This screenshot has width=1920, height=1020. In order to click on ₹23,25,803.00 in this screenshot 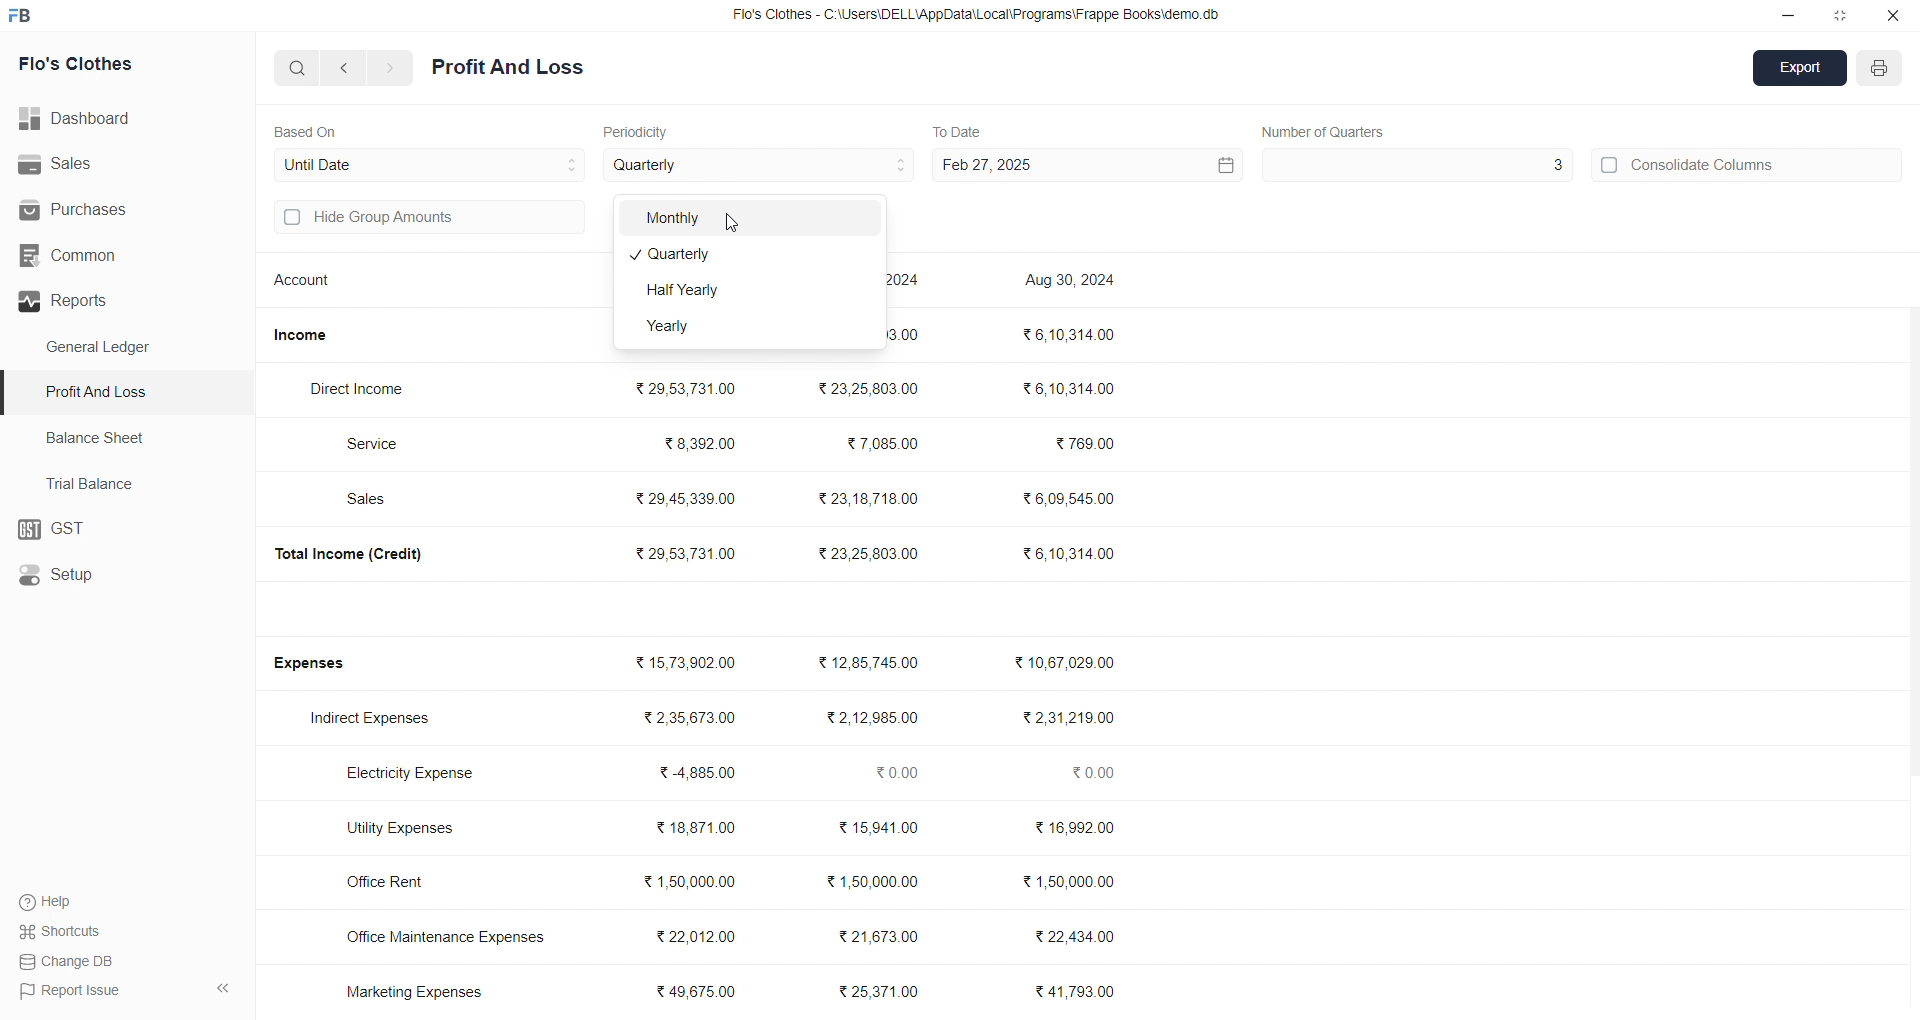, I will do `click(872, 552)`.